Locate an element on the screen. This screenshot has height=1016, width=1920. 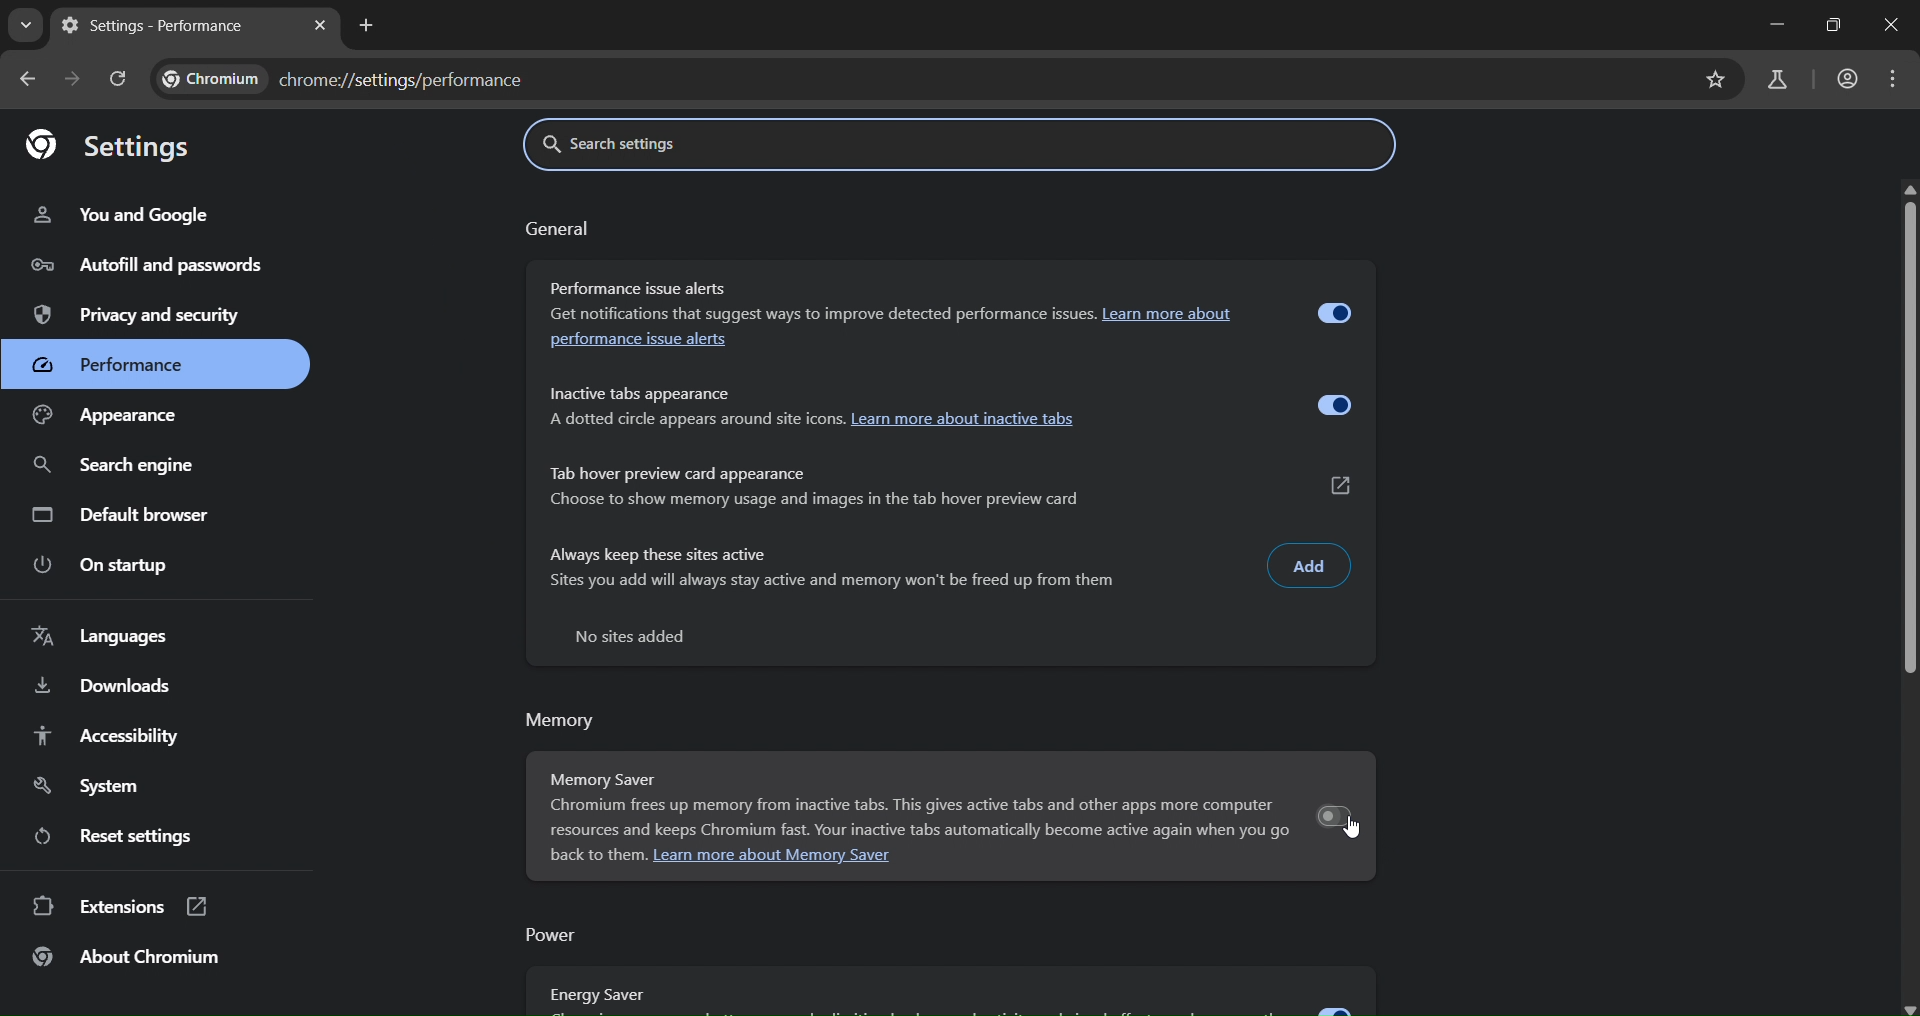
About Chromium is located at coordinates (126, 956).